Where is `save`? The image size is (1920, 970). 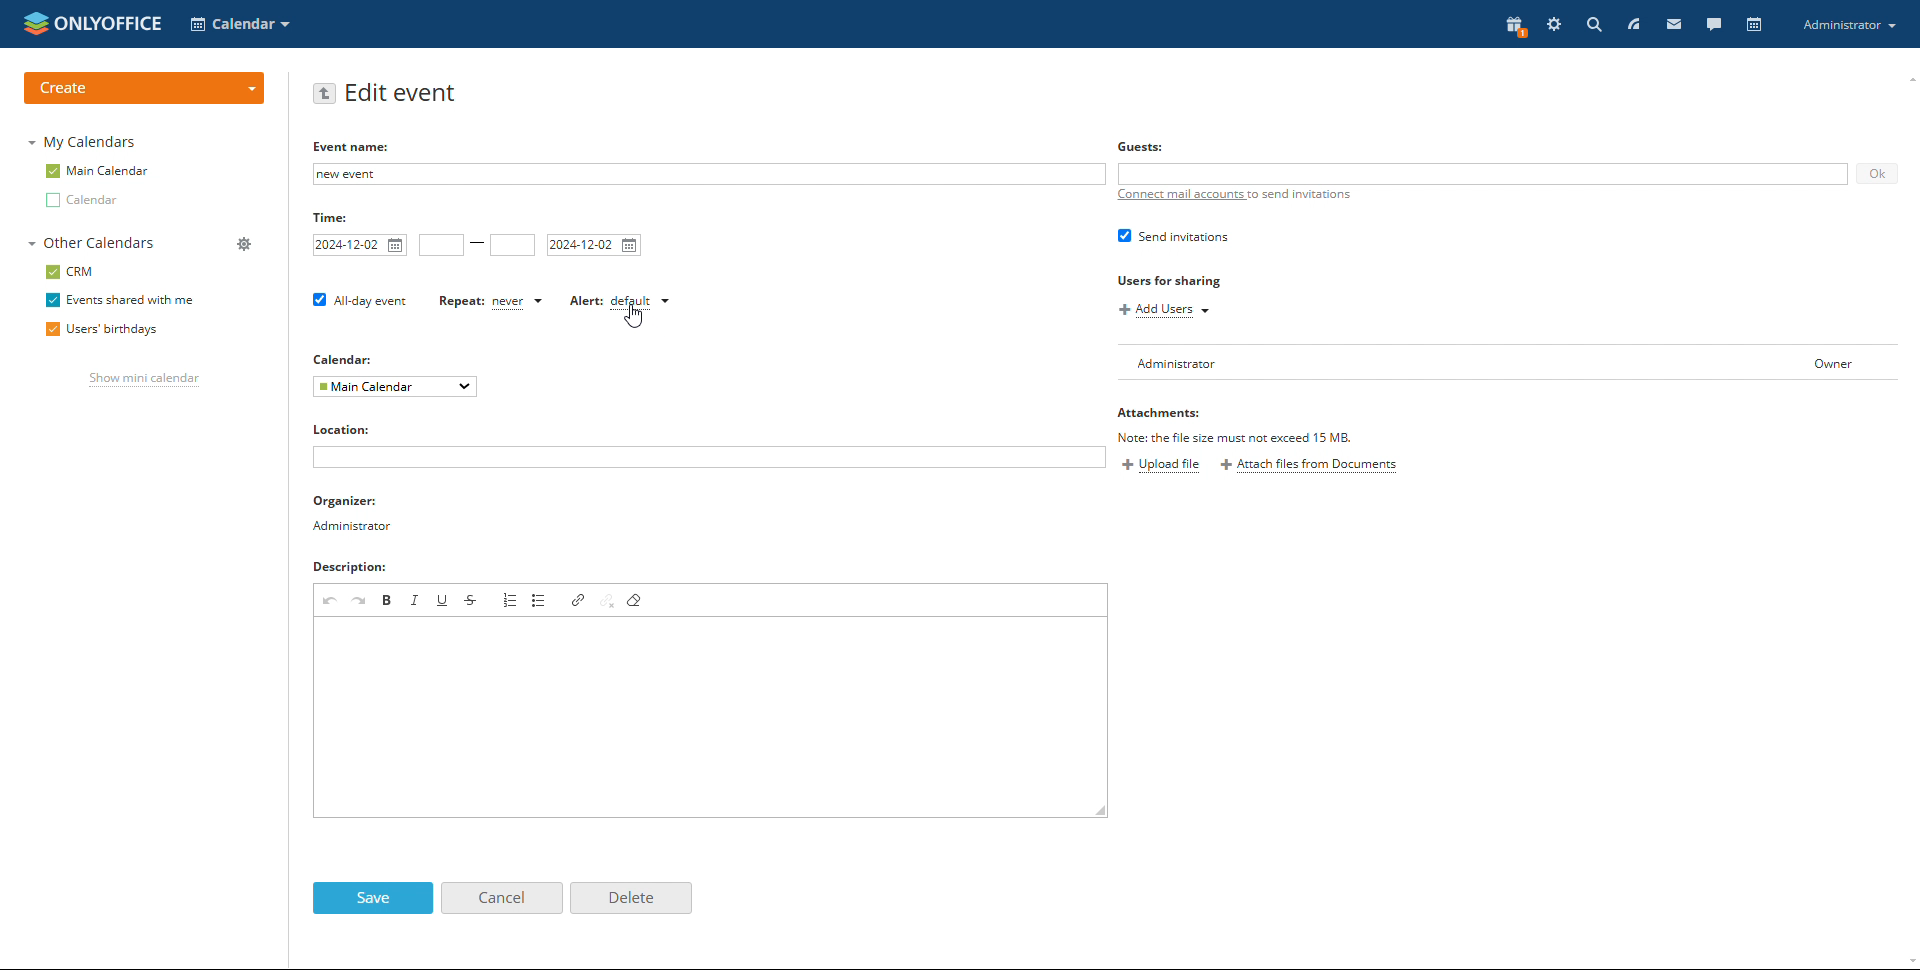
save is located at coordinates (372, 898).